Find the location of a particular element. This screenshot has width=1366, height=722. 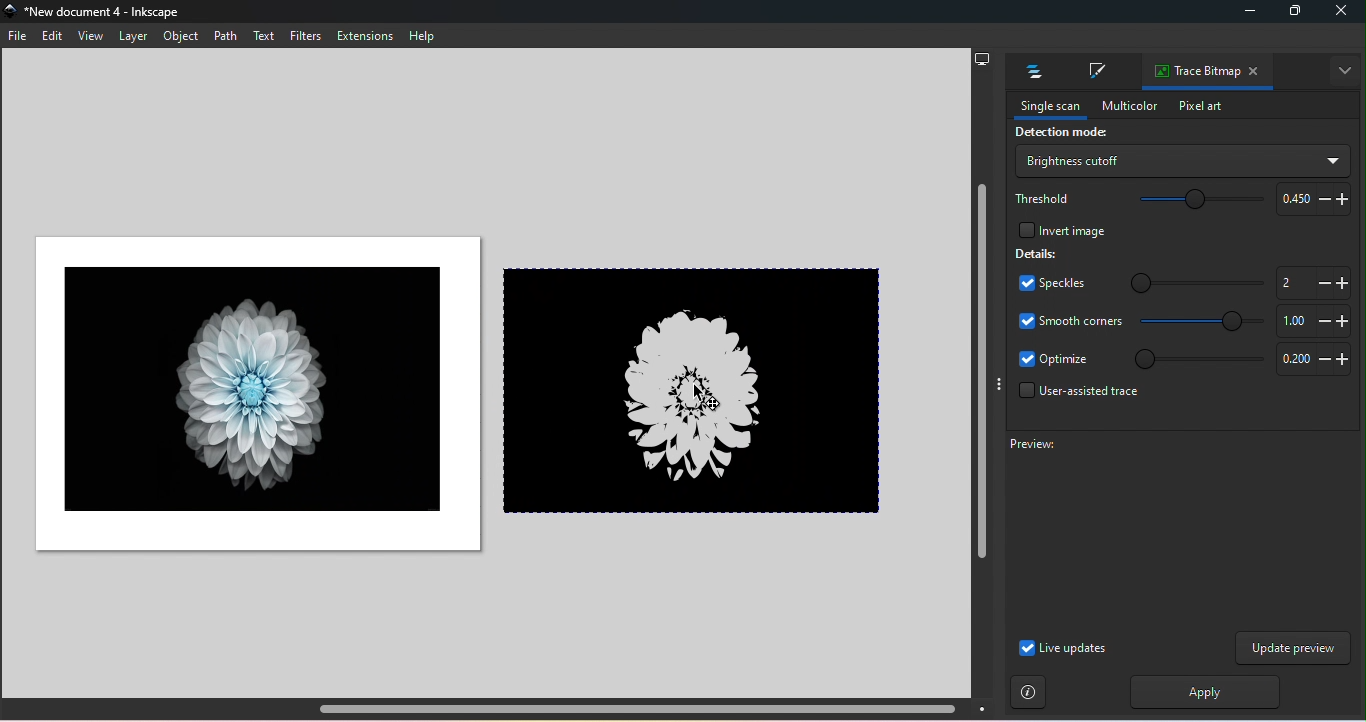

Preview is located at coordinates (1167, 531).